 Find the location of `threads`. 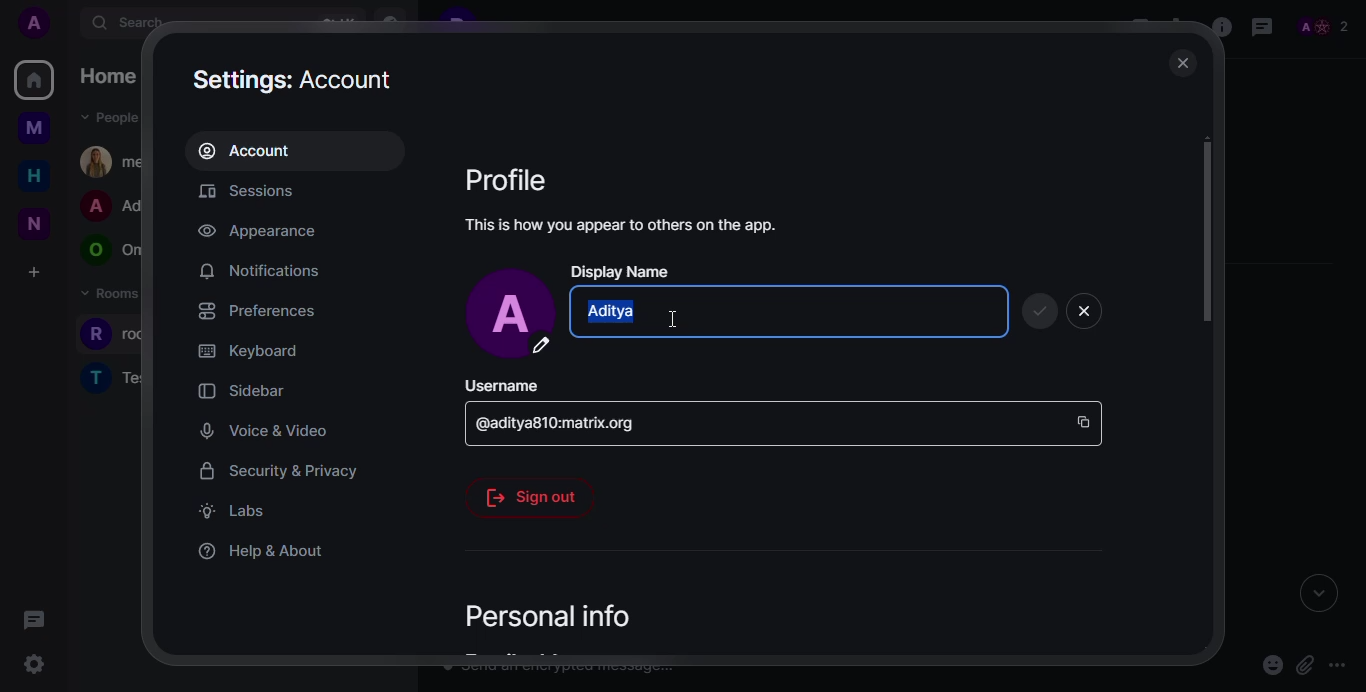

threads is located at coordinates (33, 619).